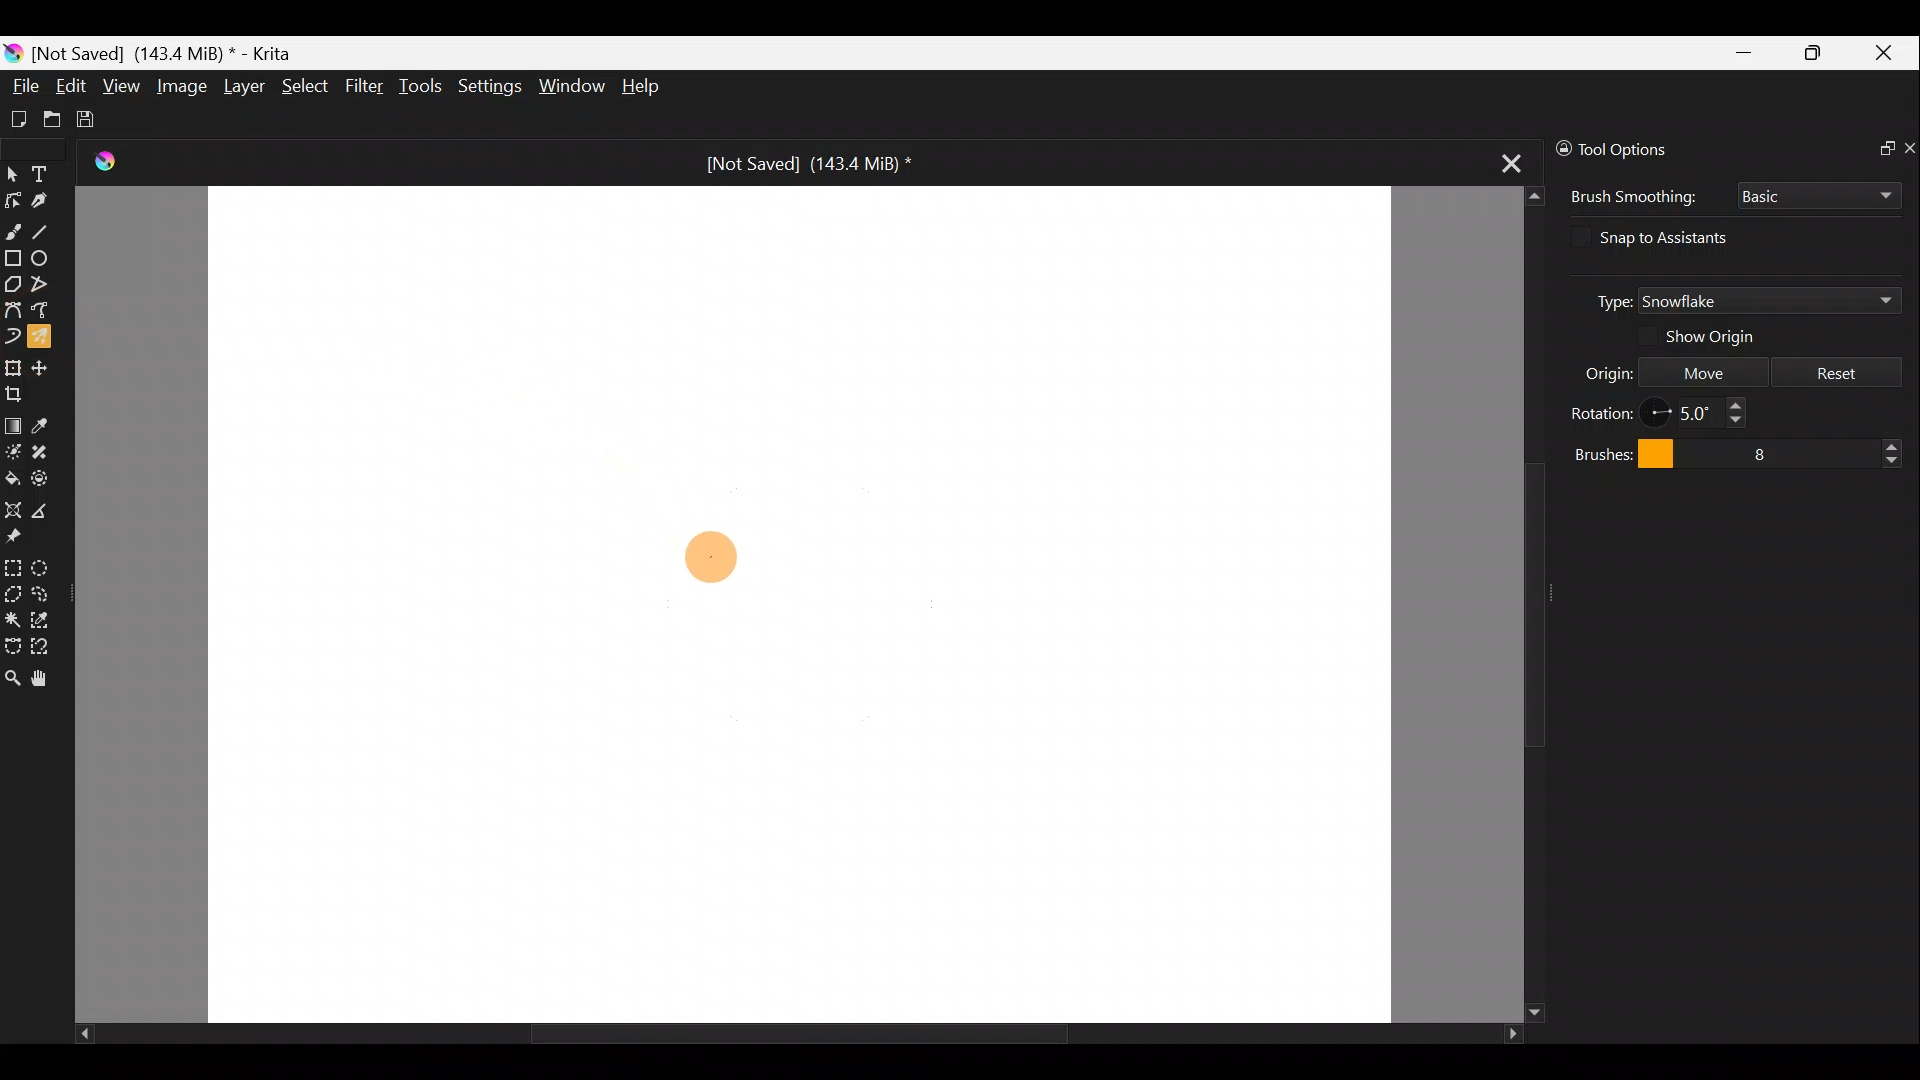  I want to click on Create new document, so click(19, 119).